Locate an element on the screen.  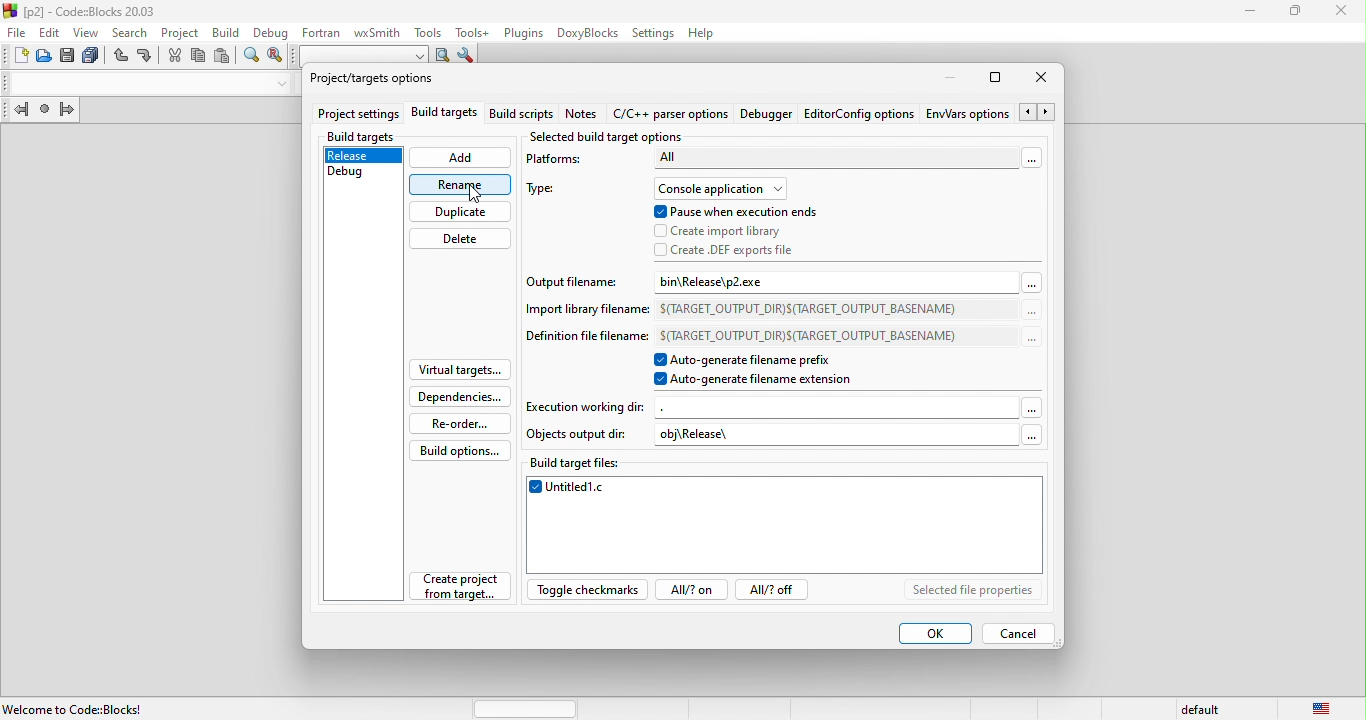
save everything is located at coordinates (94, 57).